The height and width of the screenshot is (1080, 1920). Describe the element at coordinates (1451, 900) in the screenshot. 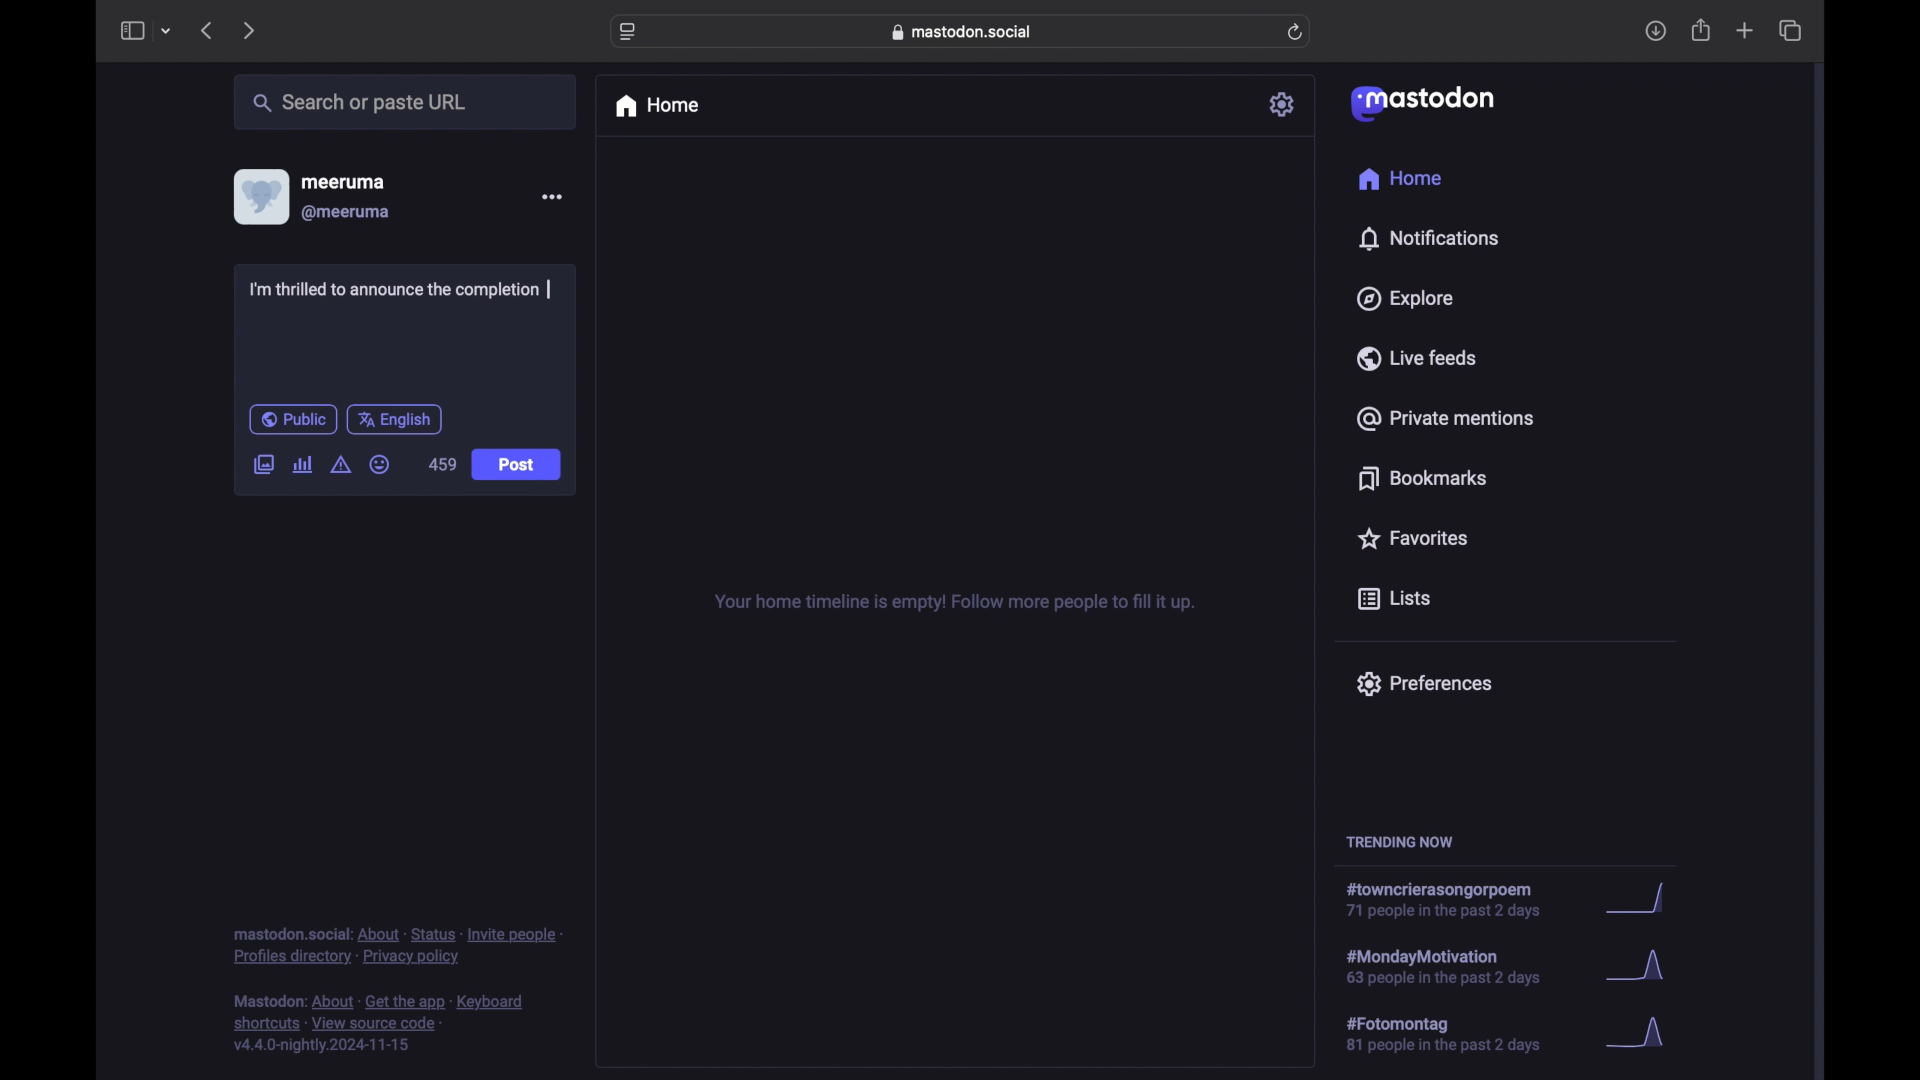

I see `hashtag trend` at that location.